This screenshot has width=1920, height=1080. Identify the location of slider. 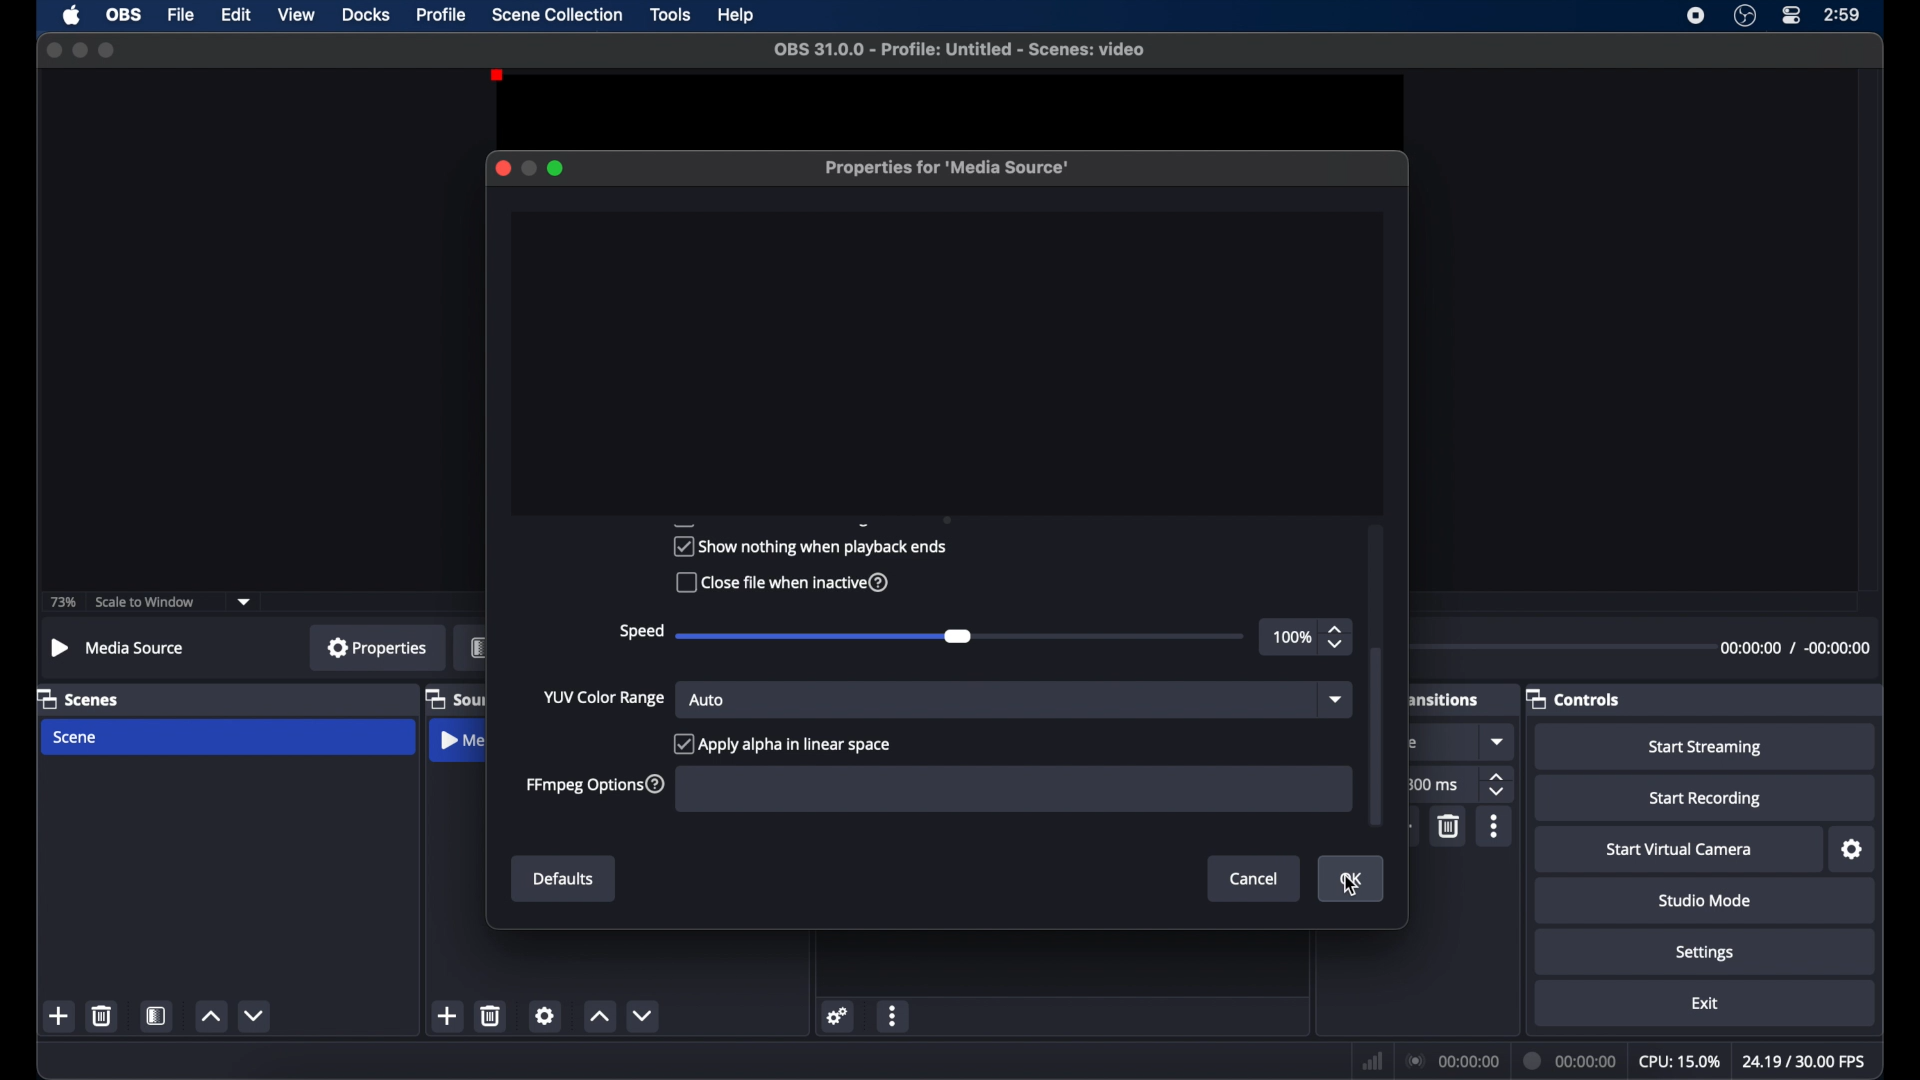
(960, 637).